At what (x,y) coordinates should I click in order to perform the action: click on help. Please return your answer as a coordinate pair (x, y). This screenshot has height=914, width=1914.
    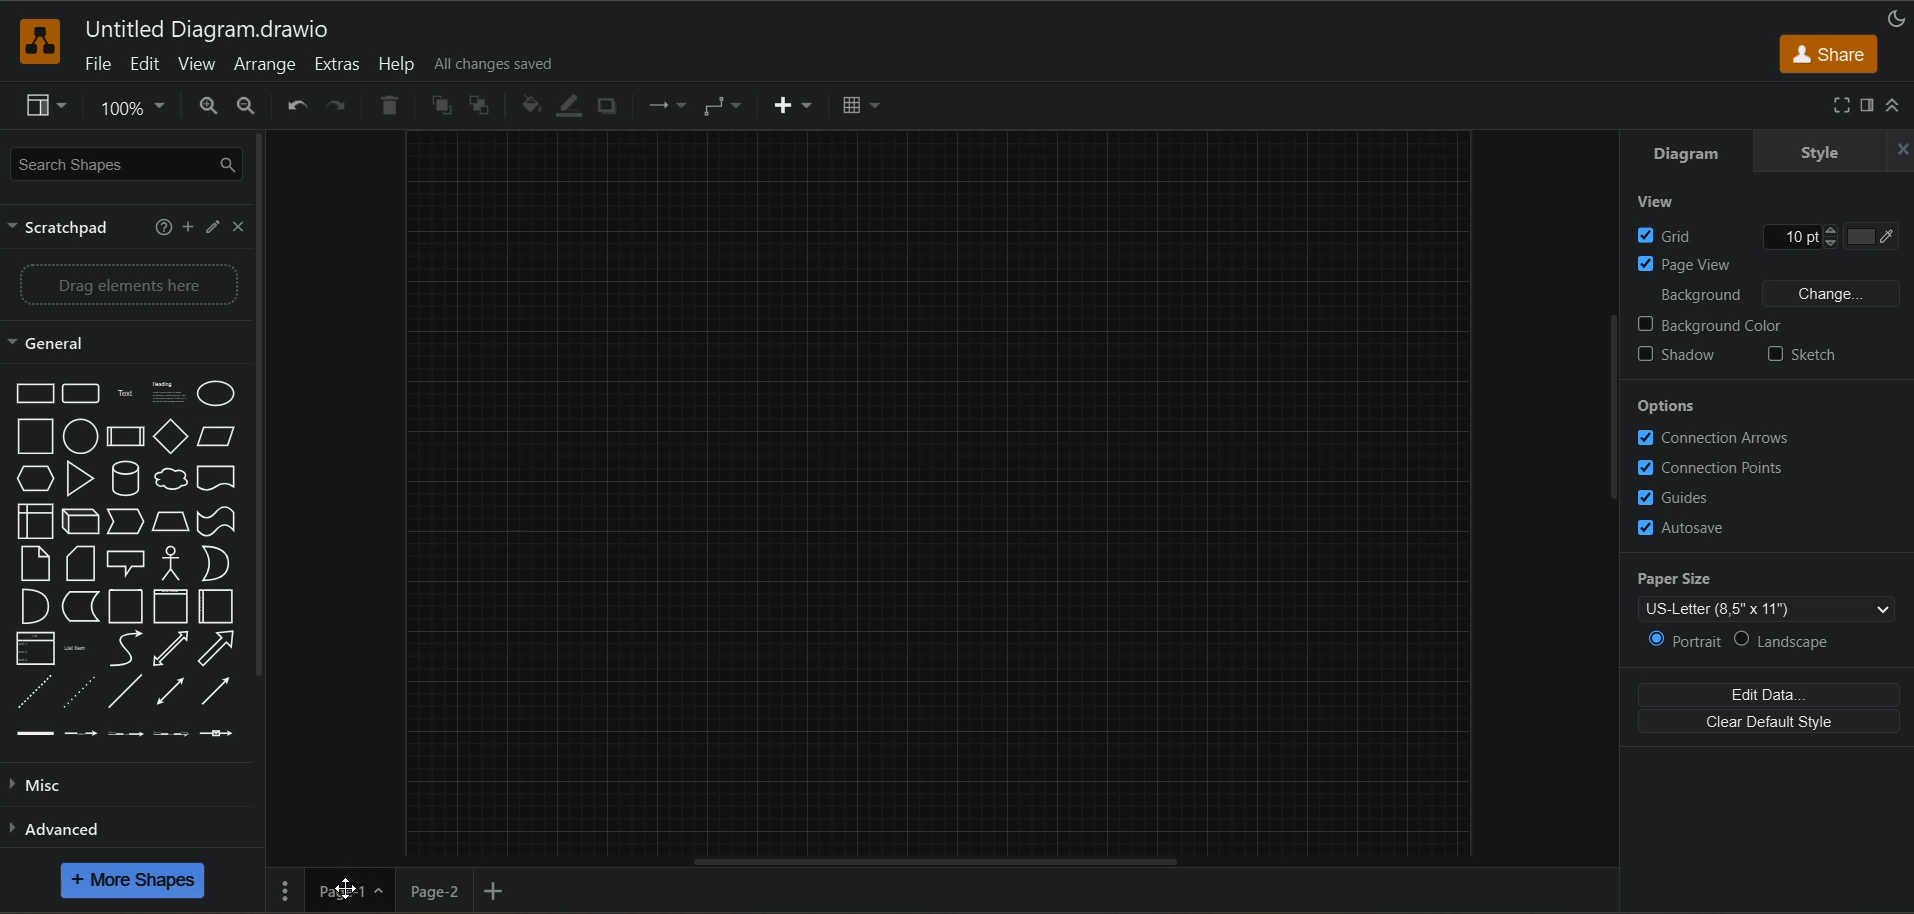
    Looking at the image, I should click on (396, 63).